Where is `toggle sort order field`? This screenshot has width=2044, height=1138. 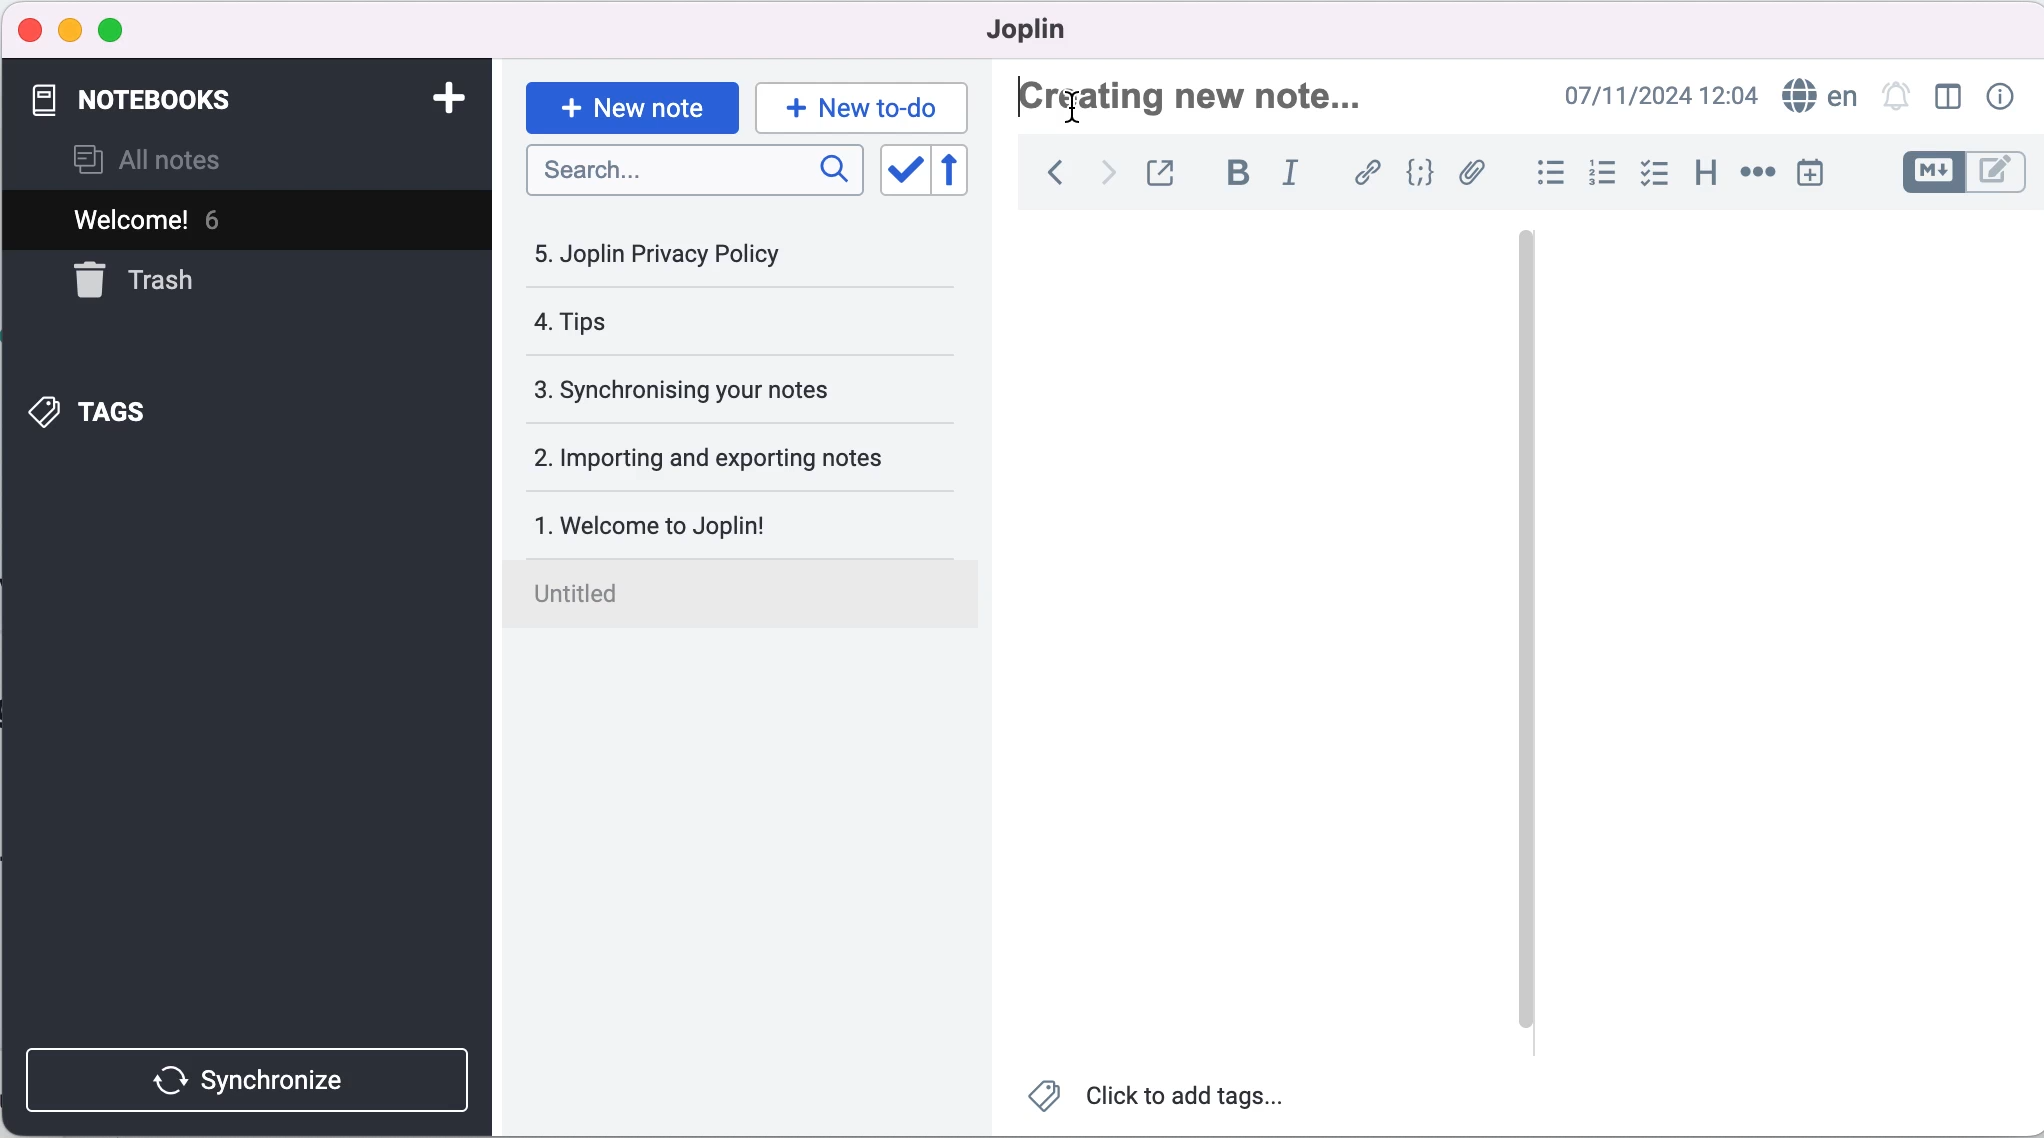
toggle sort order field is located at coordinates (905, 172).